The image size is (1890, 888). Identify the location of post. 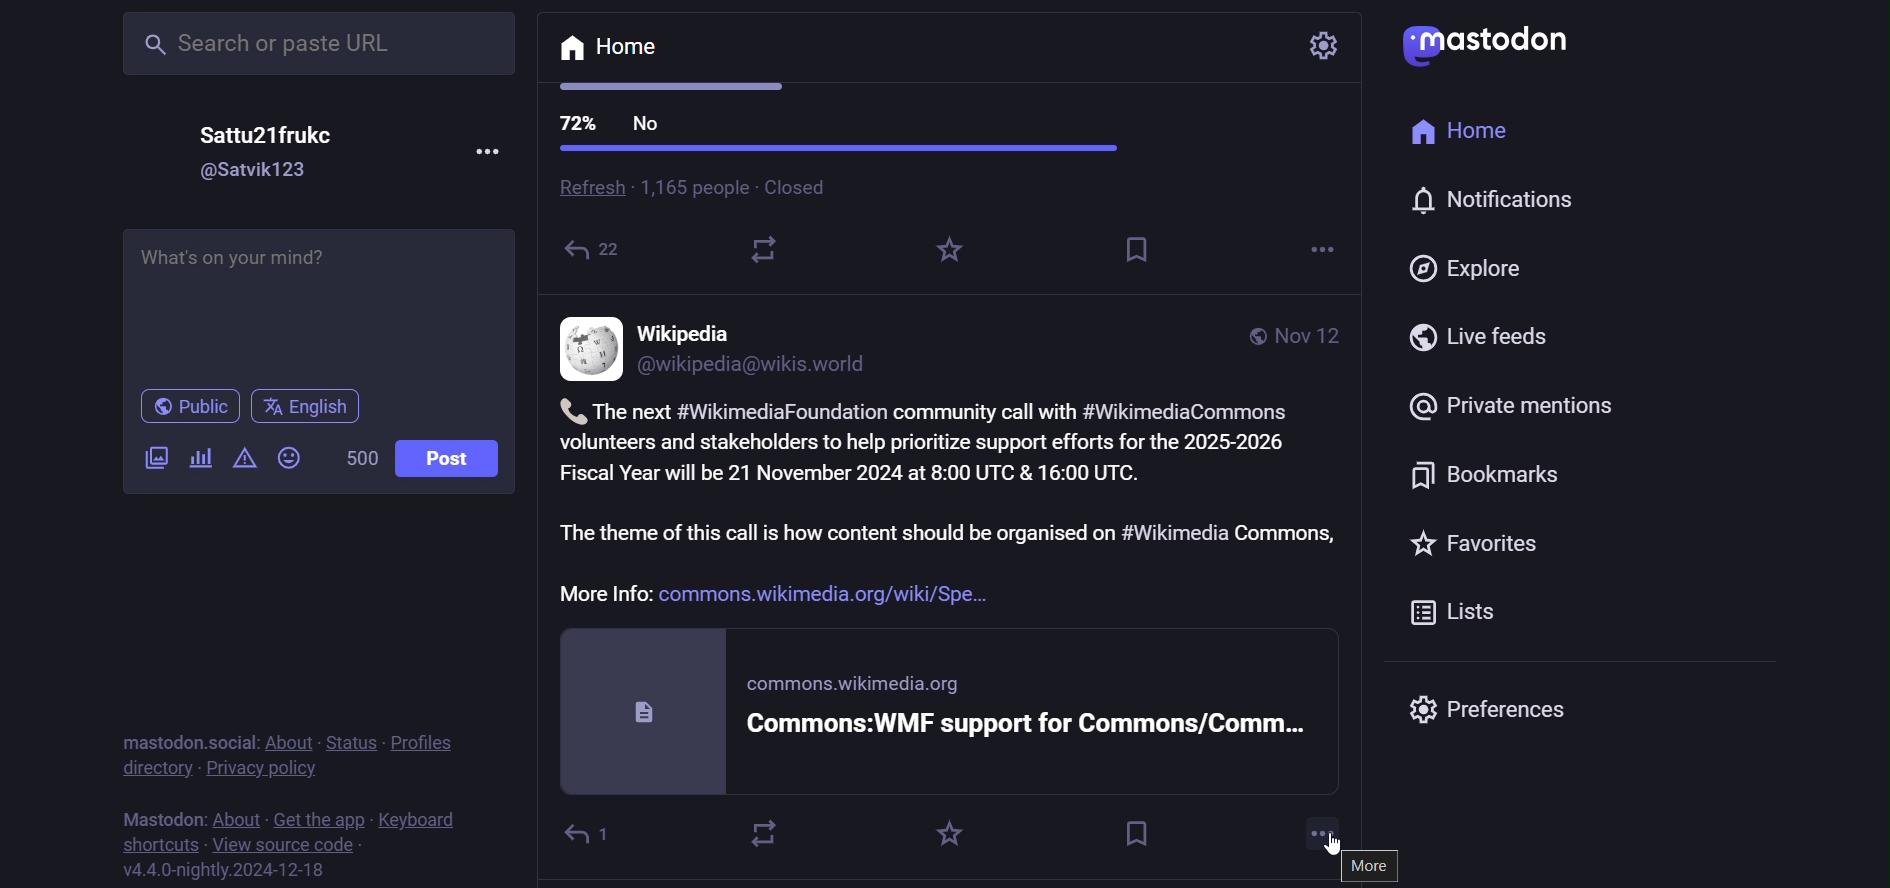
(457, 459).